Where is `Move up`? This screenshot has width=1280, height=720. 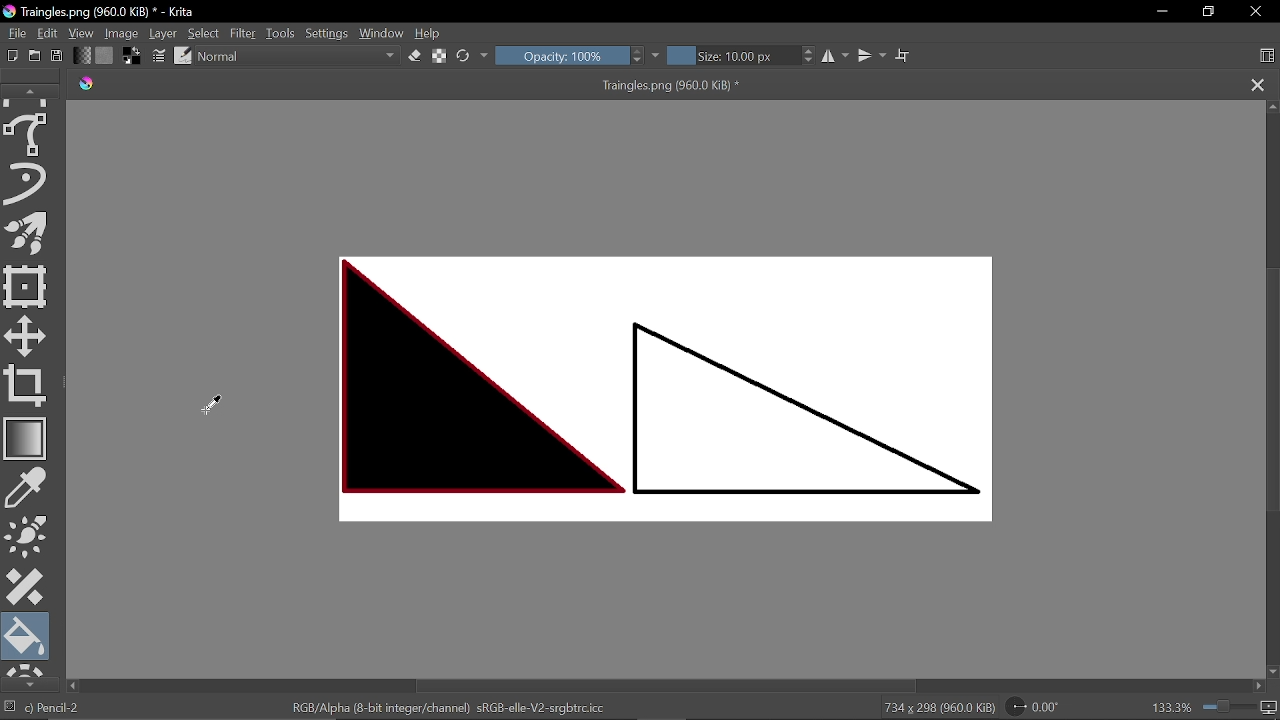 Move up is located at coordinates (1272, 107).